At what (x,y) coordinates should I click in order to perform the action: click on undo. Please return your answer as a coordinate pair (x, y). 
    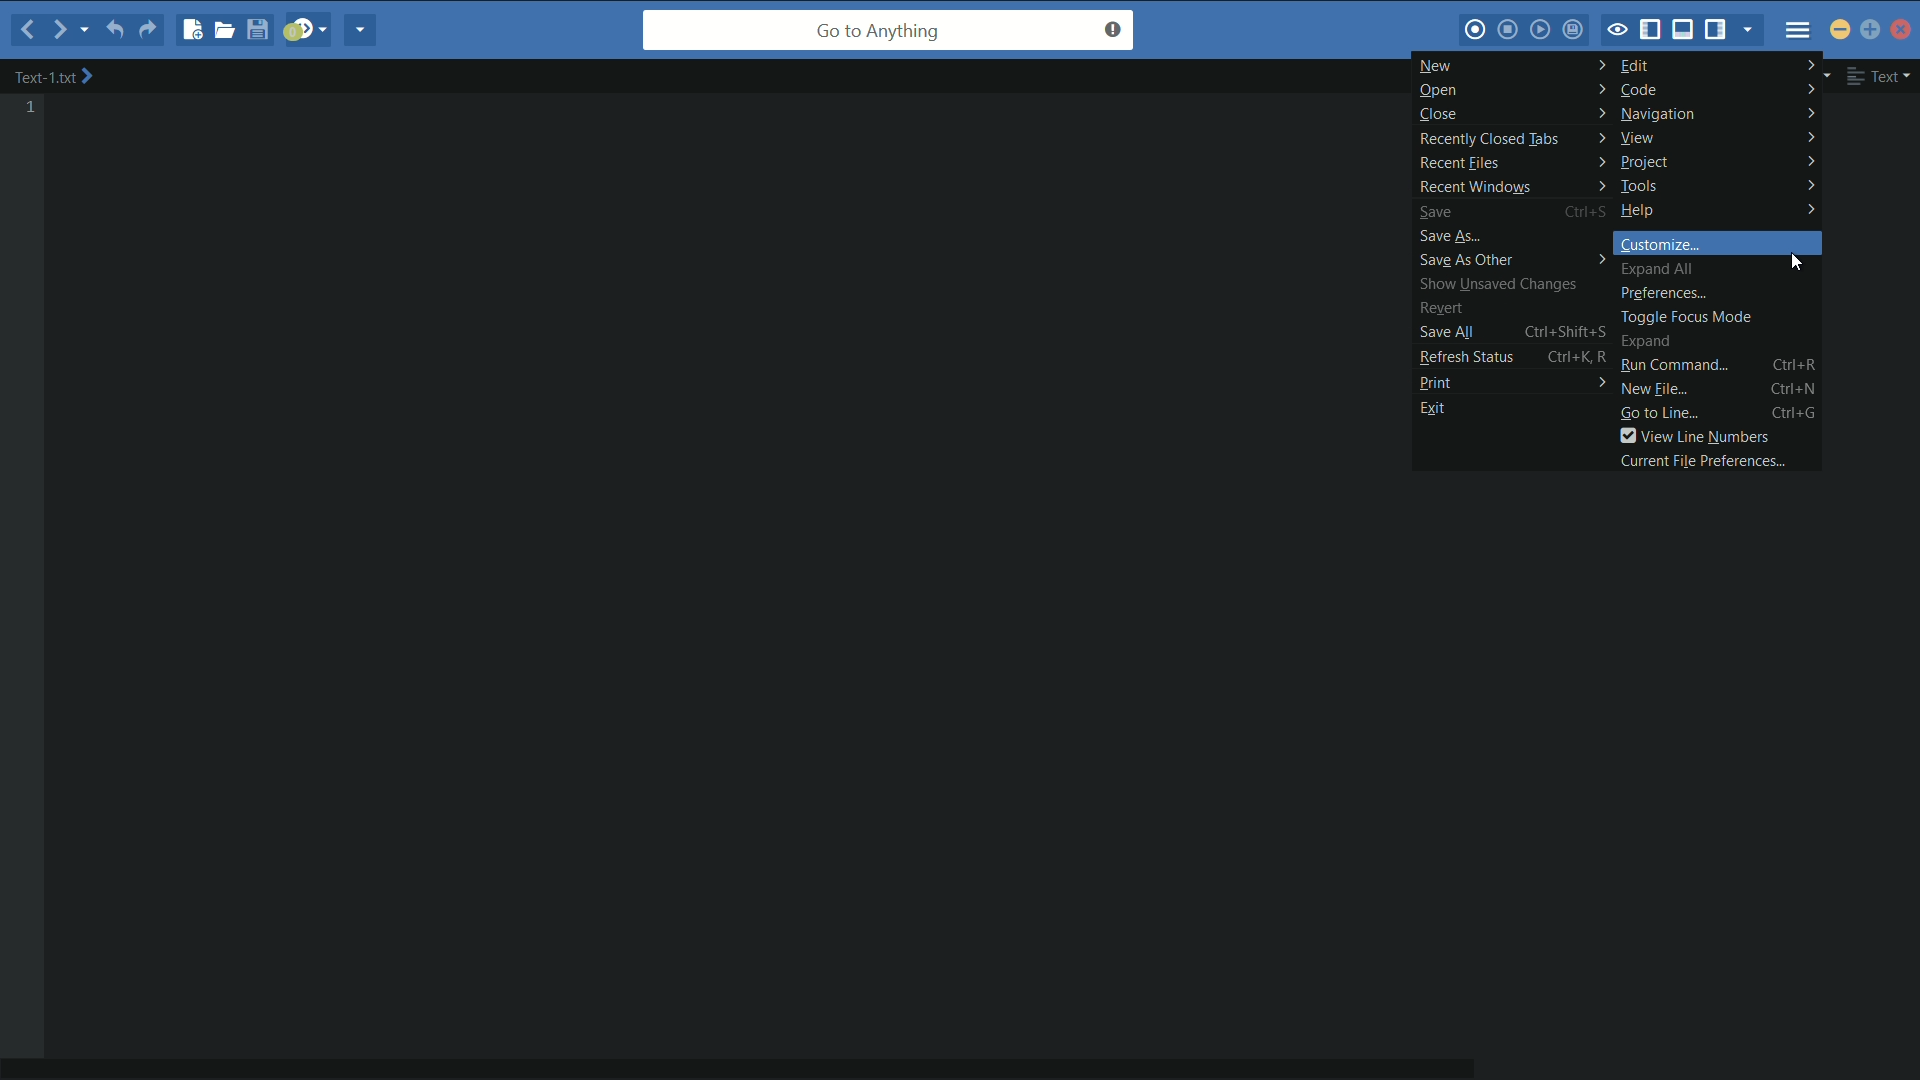
    Looking at the image, I should click on (113, 30).